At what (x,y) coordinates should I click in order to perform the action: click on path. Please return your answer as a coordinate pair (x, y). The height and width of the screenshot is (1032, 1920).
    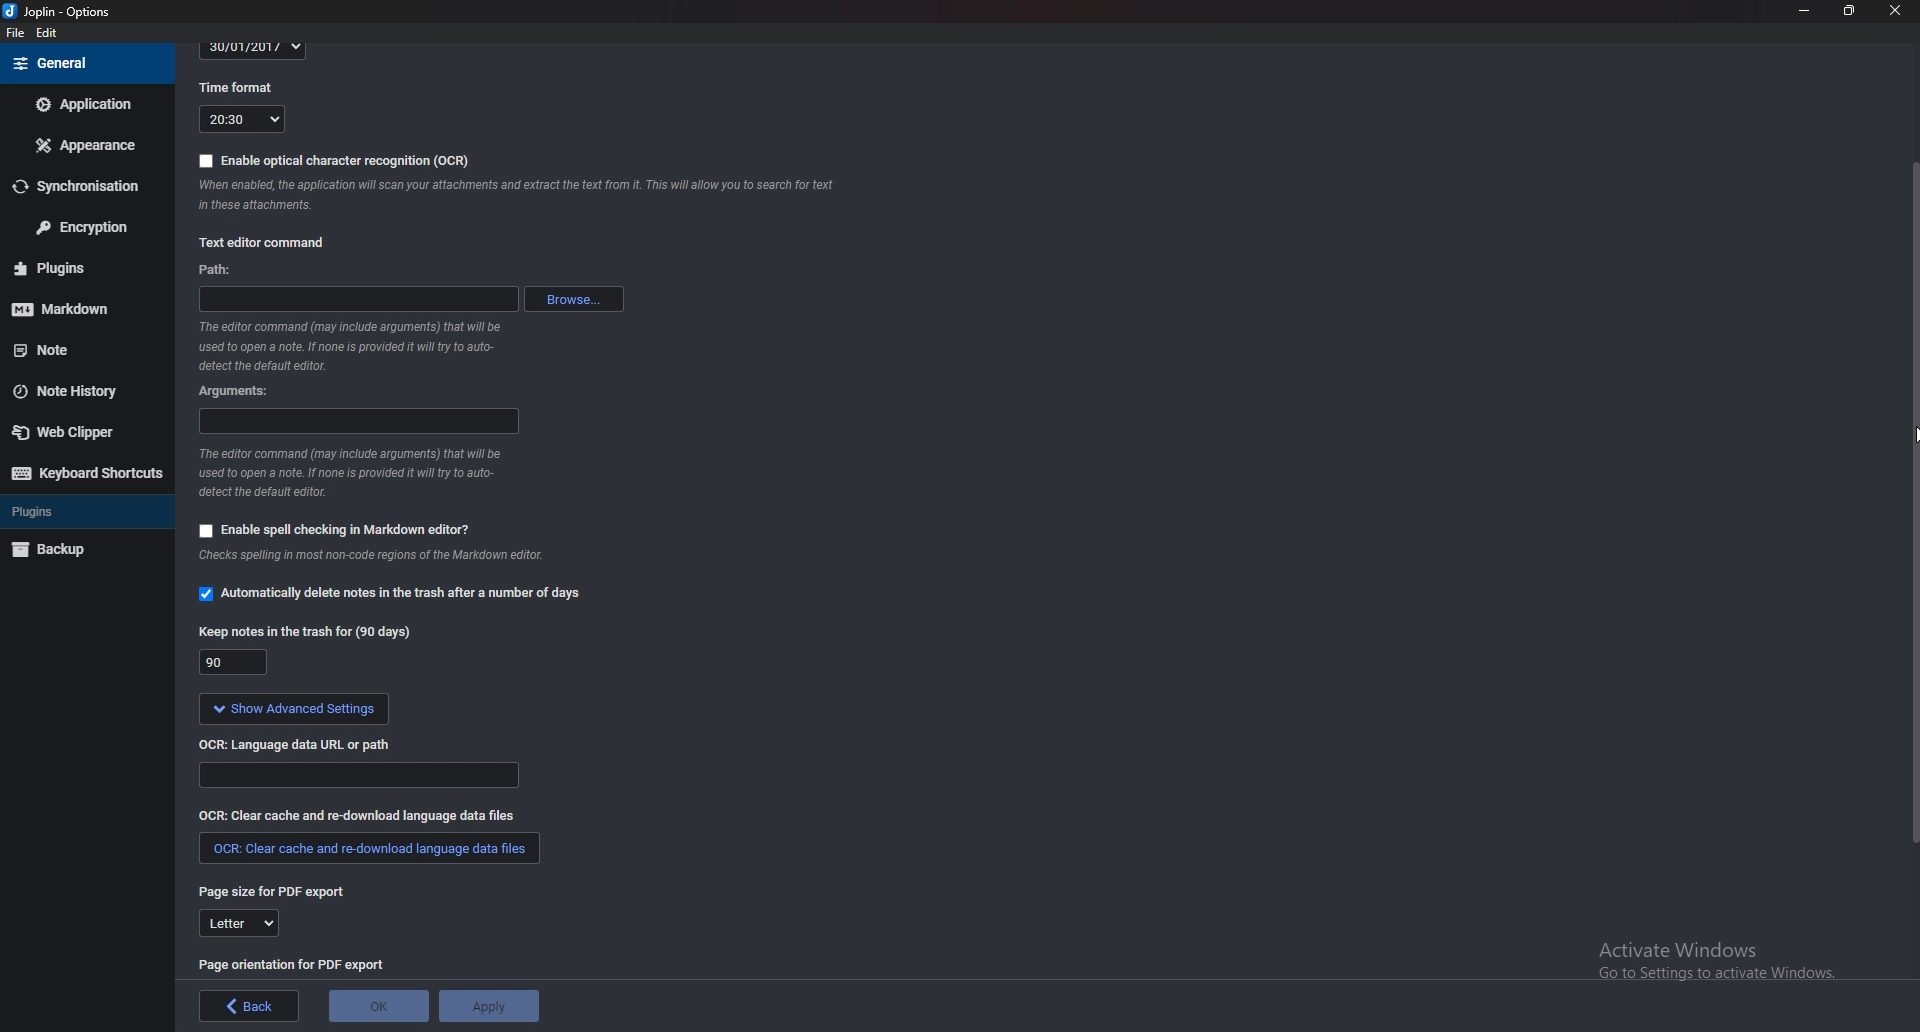
    Looking at the image, I should click on (358, 299).